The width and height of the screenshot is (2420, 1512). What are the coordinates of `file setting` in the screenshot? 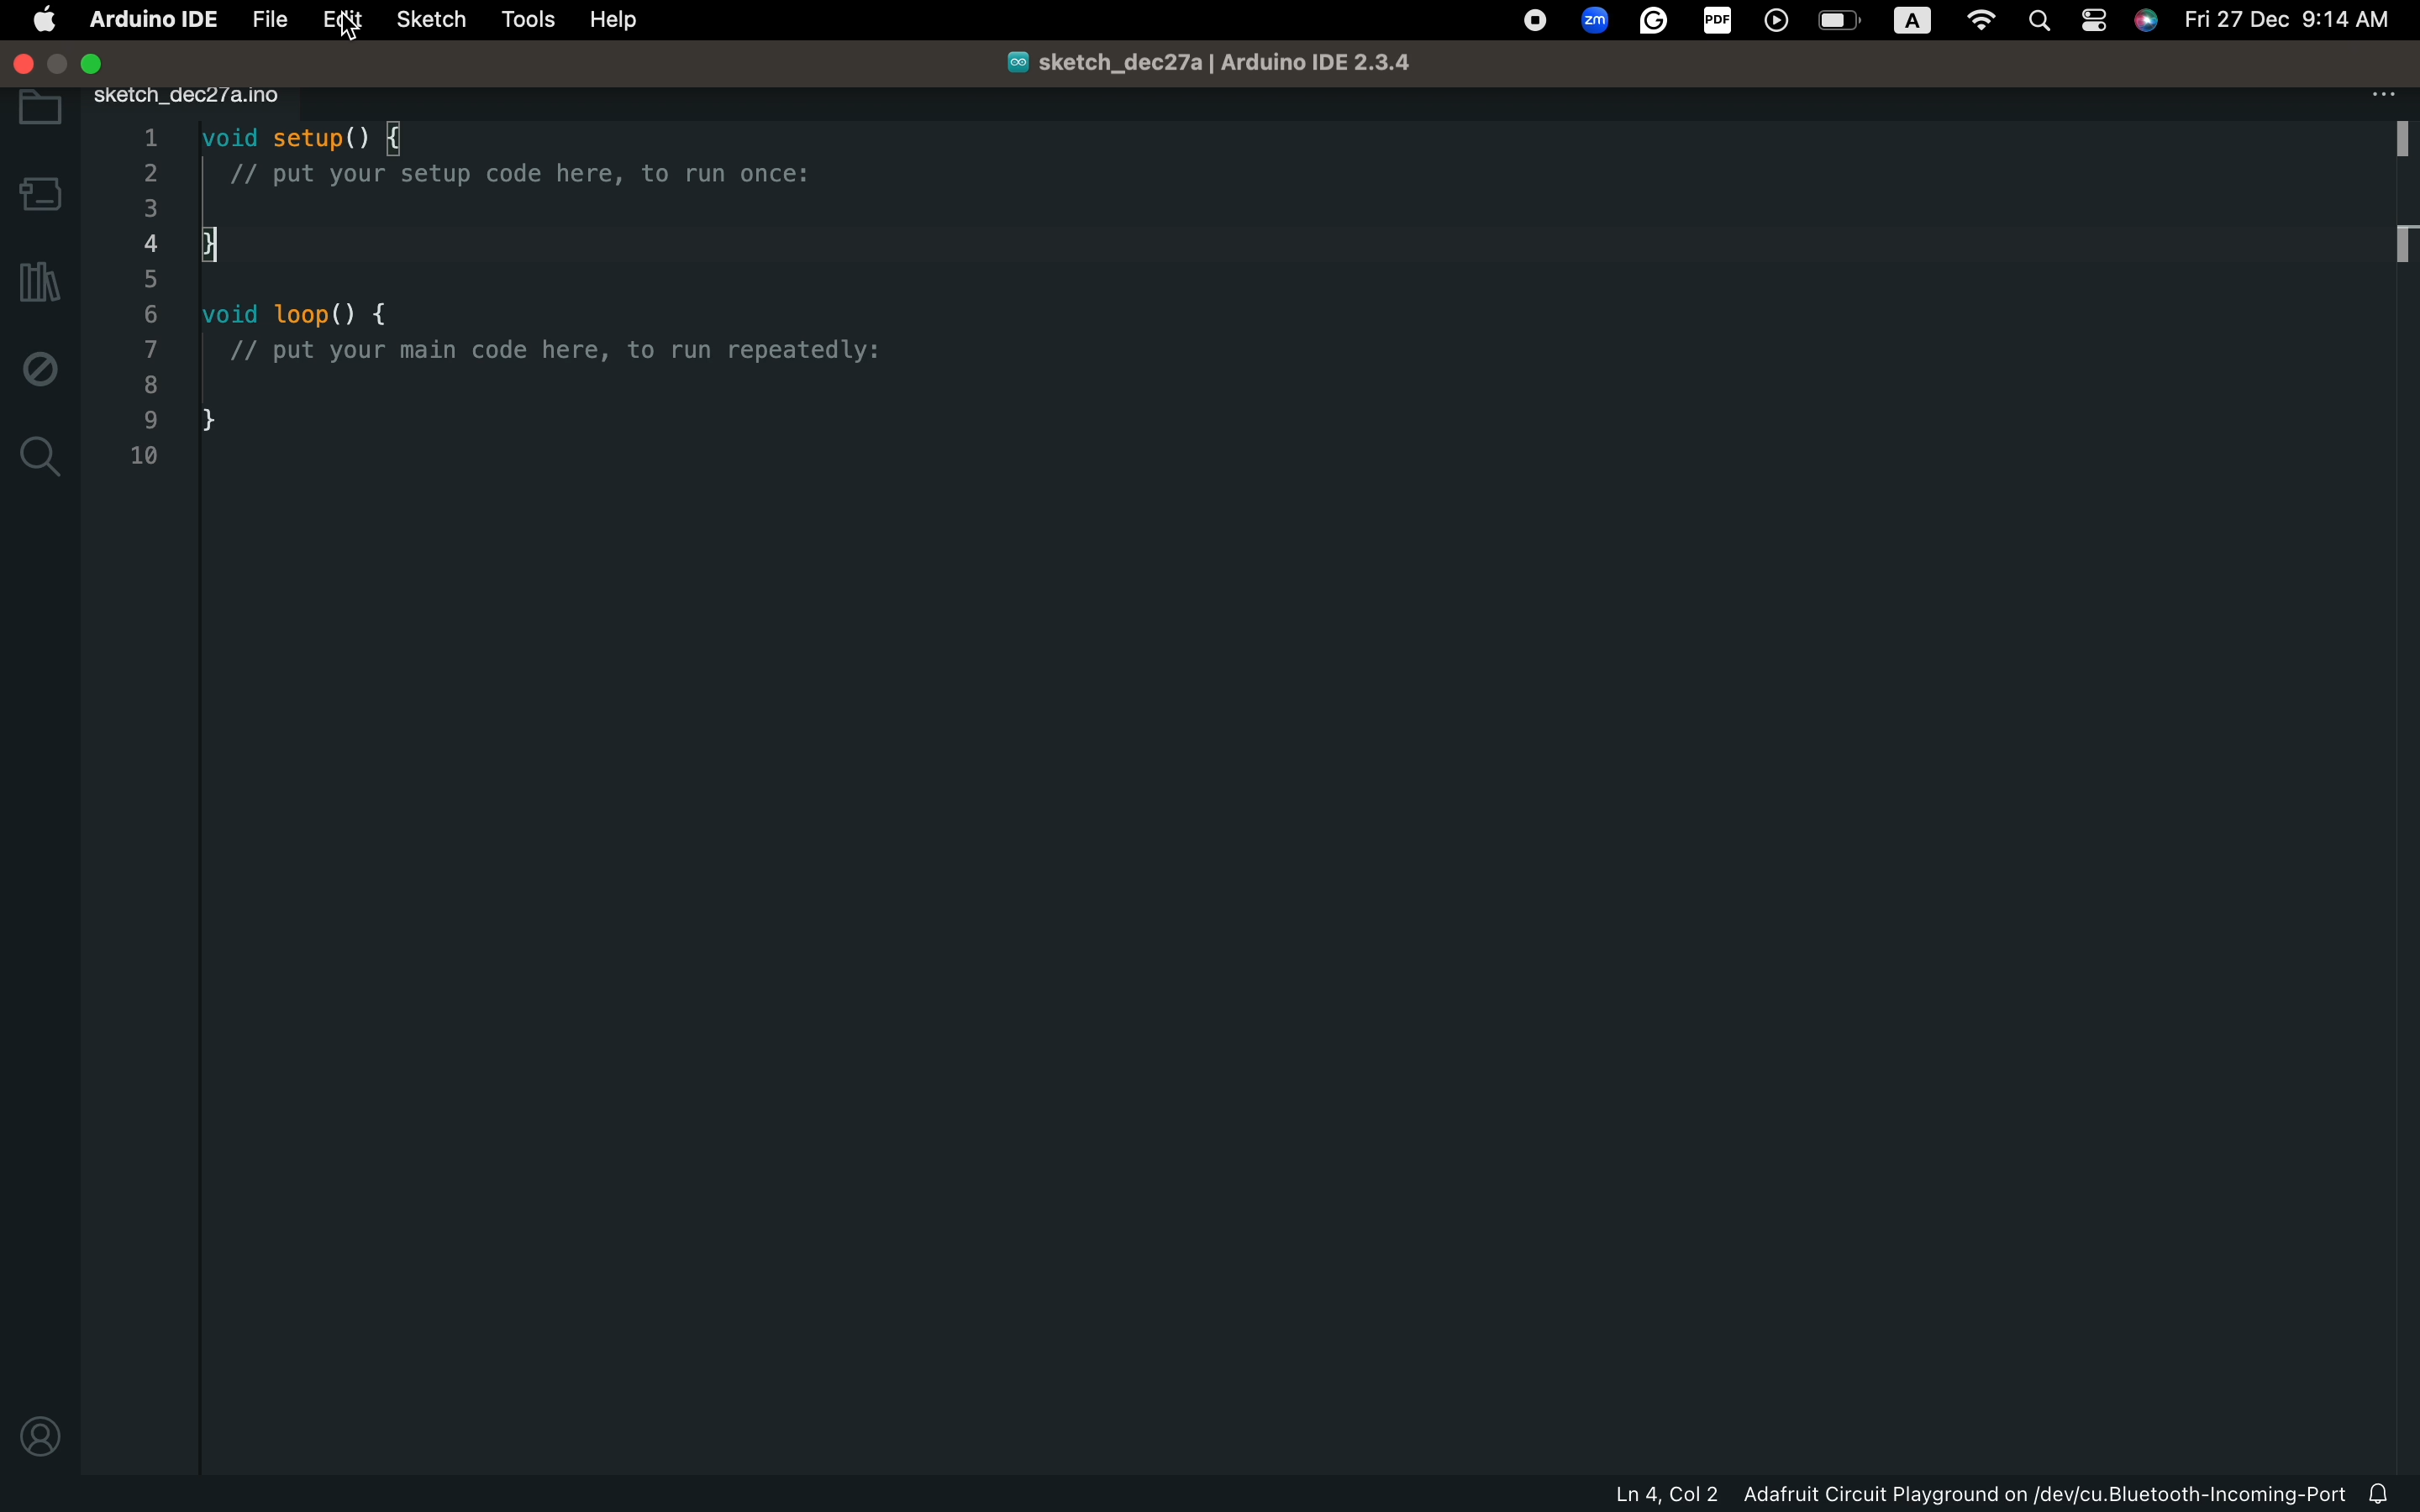 It's located at (2384, 95).